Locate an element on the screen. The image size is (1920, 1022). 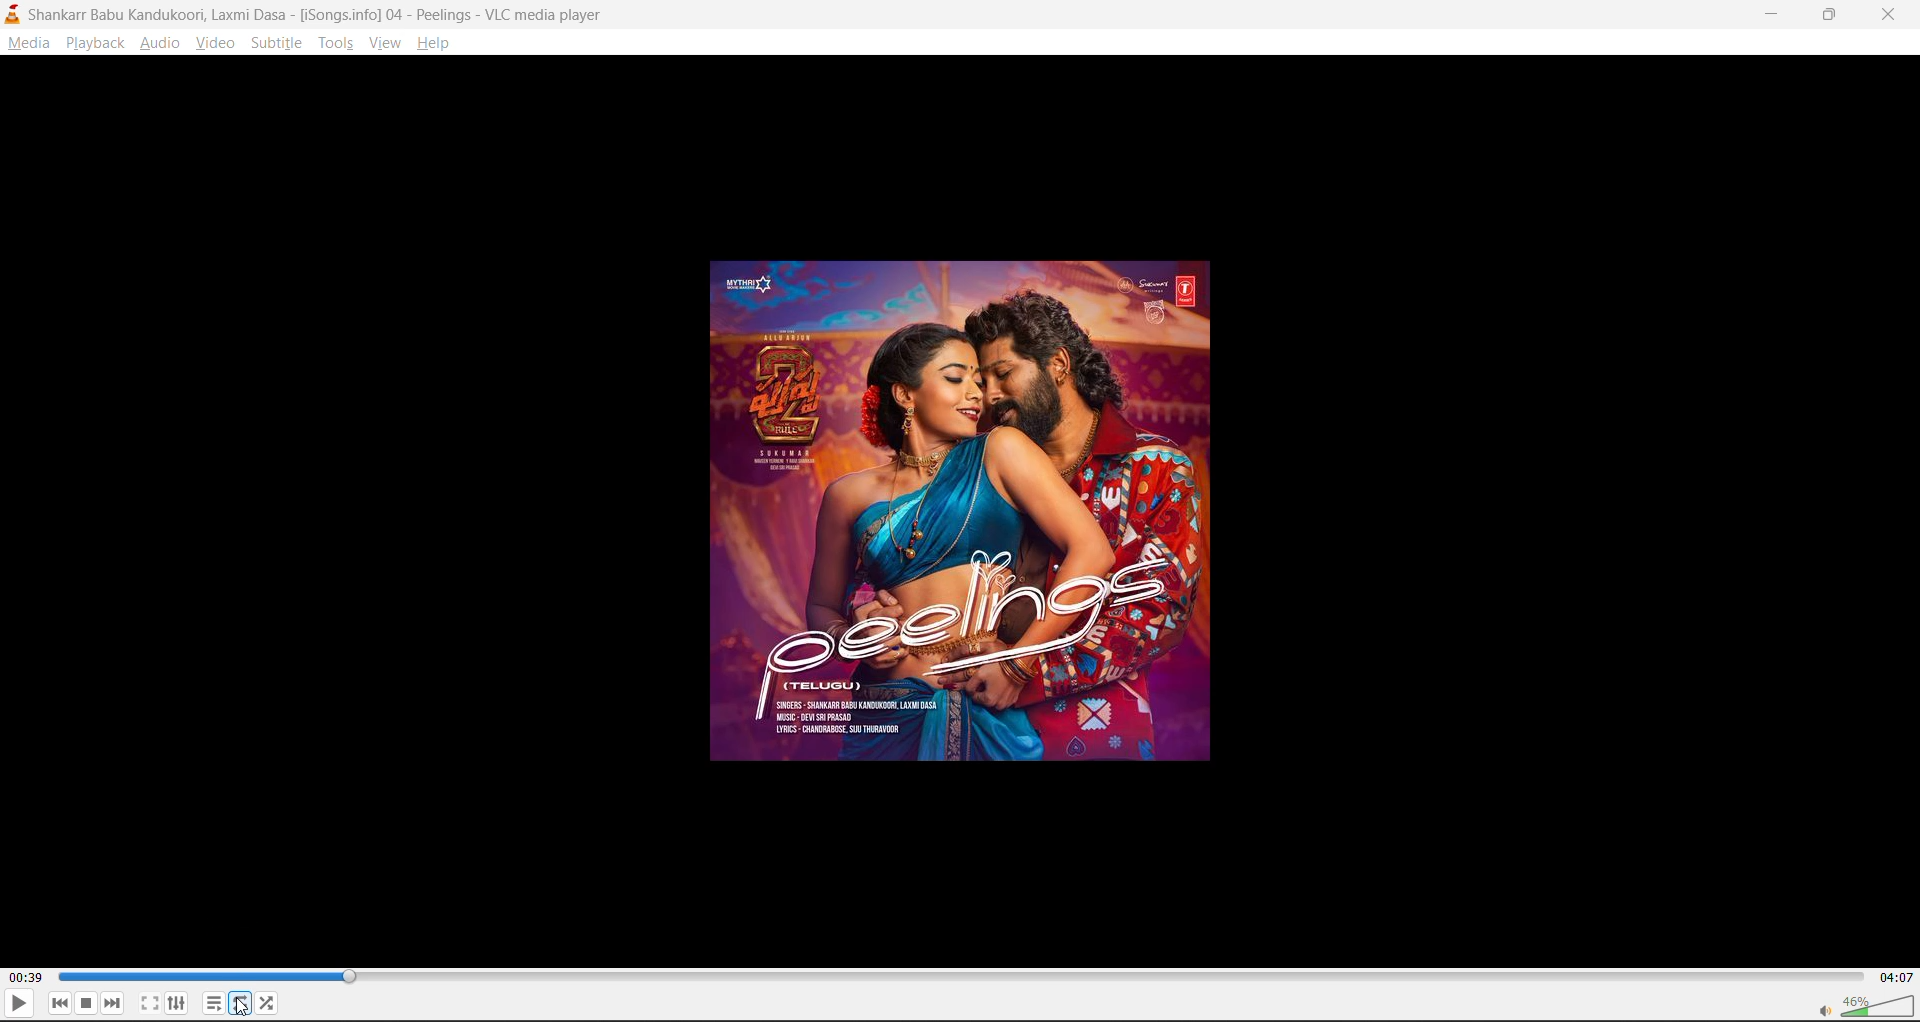
00:39 is located at coordinates (25, 977).